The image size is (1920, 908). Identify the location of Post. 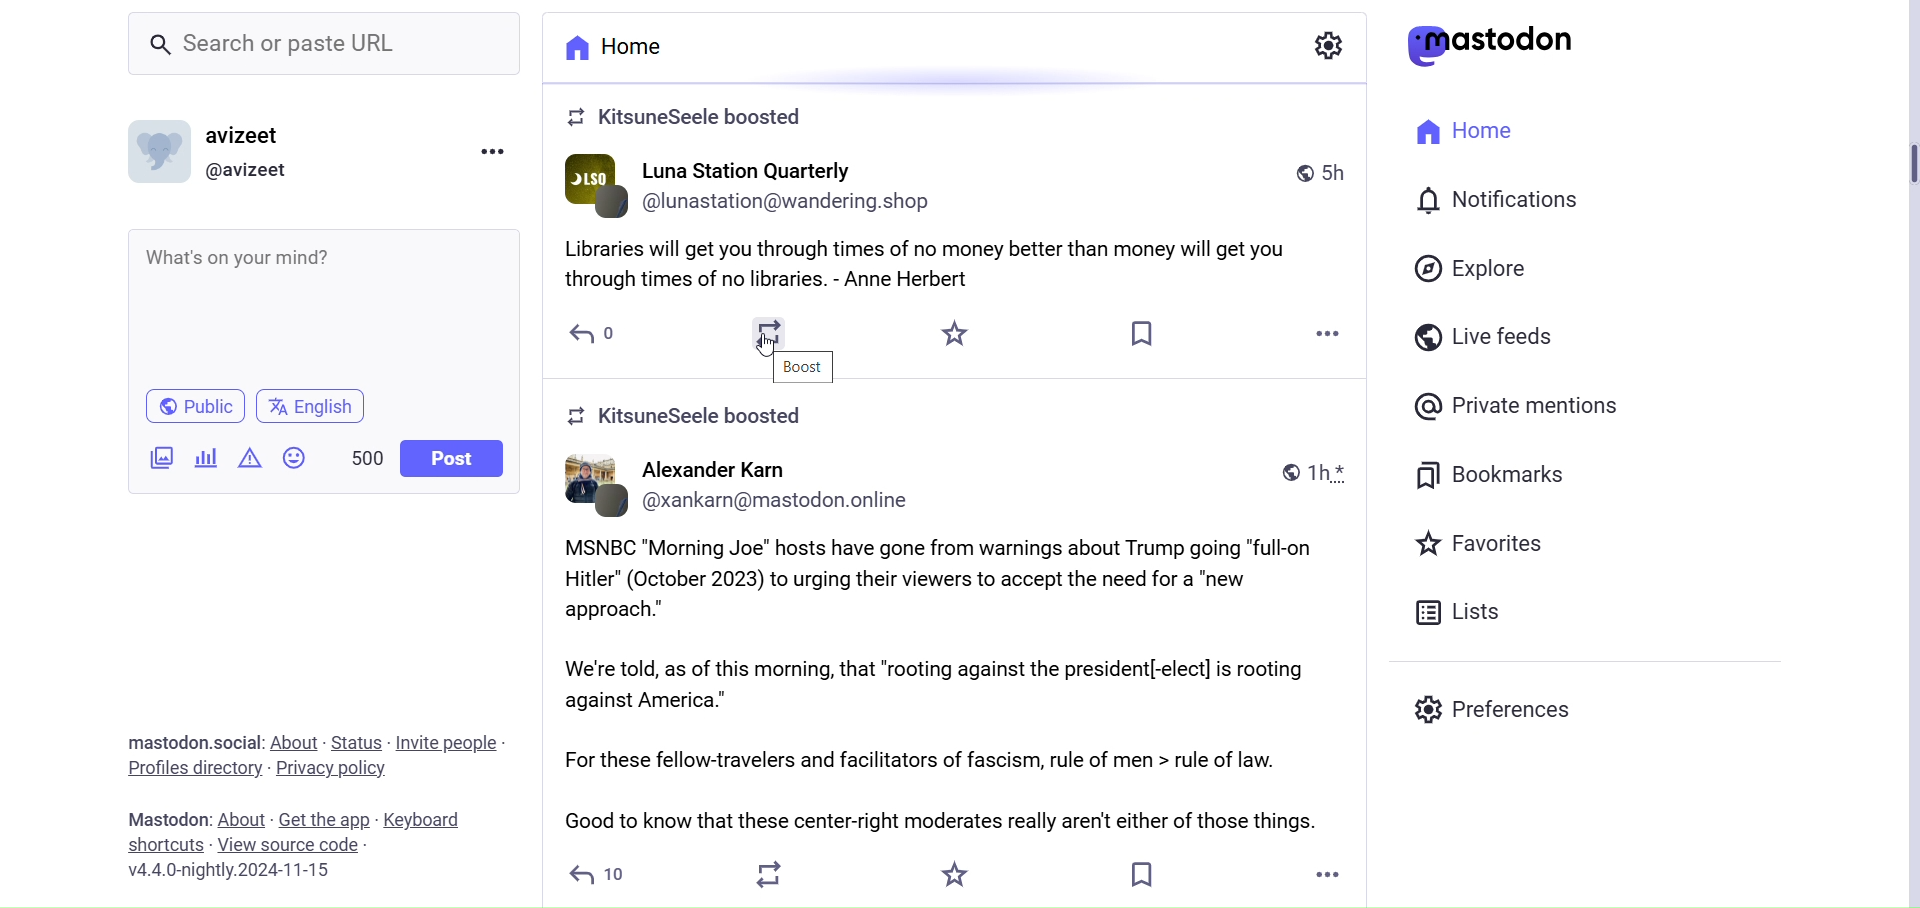
(450, 458).